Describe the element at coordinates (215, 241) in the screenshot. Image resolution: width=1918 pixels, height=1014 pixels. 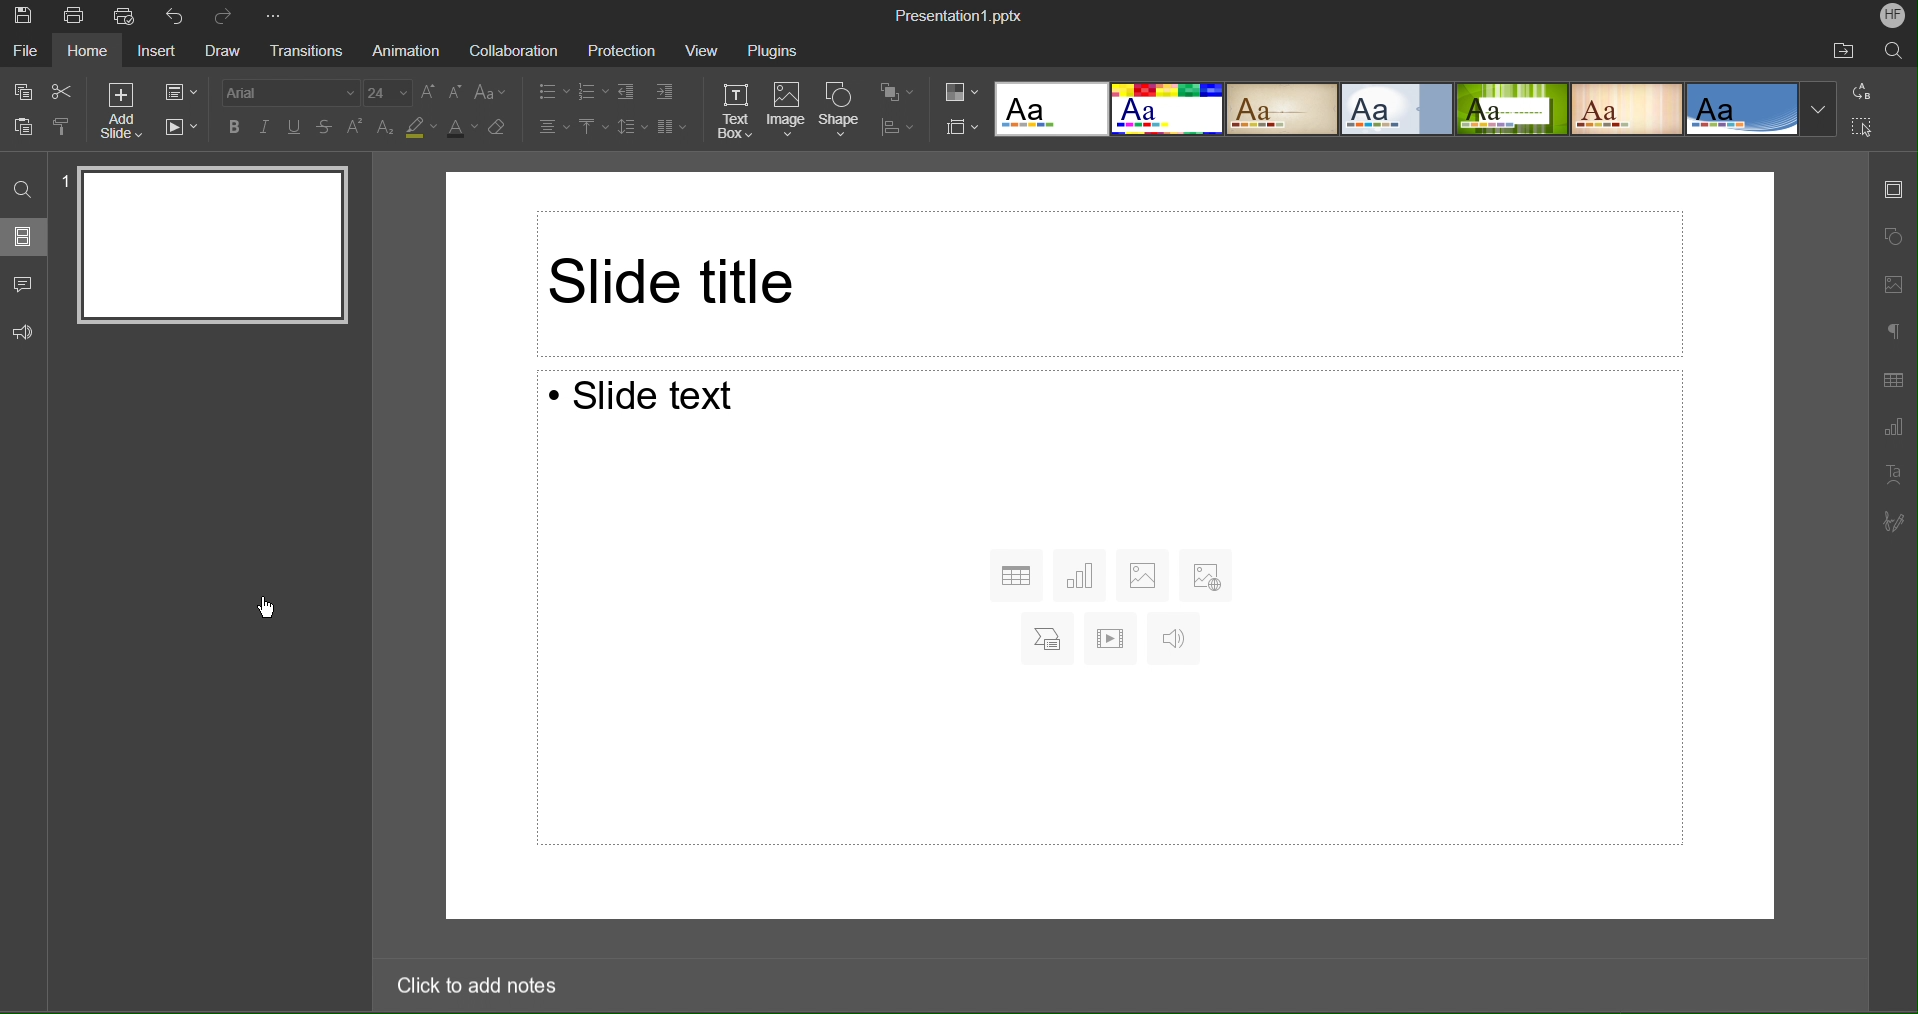
I see `Slide 1` at that location.